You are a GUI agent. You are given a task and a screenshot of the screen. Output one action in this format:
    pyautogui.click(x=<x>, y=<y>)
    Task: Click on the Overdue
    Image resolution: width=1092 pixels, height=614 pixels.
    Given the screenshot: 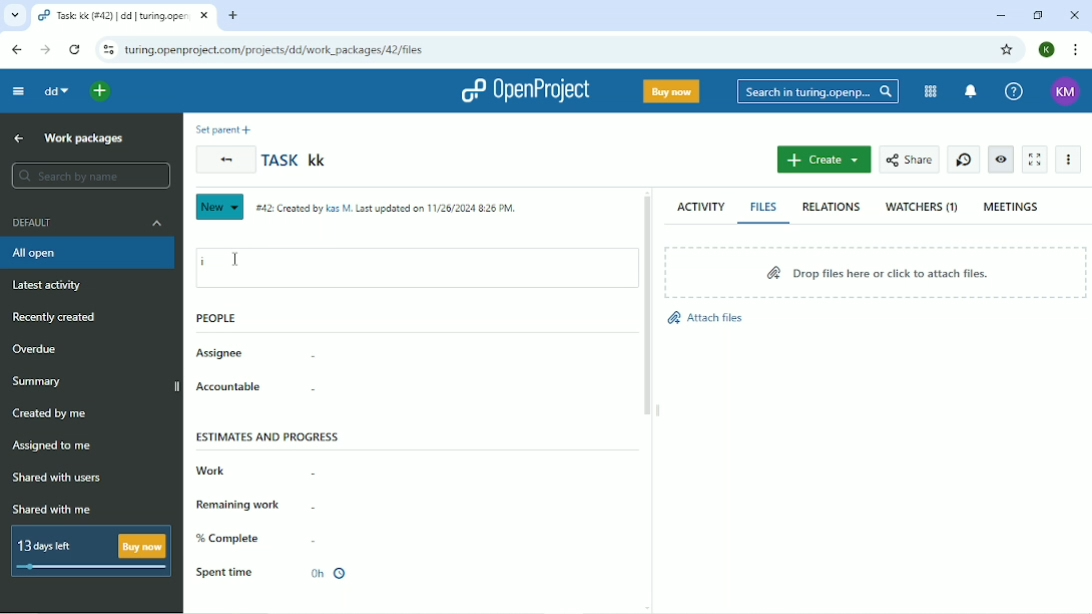 What is the action you would take?
    pyautogui.click(x=37, y=350)
    